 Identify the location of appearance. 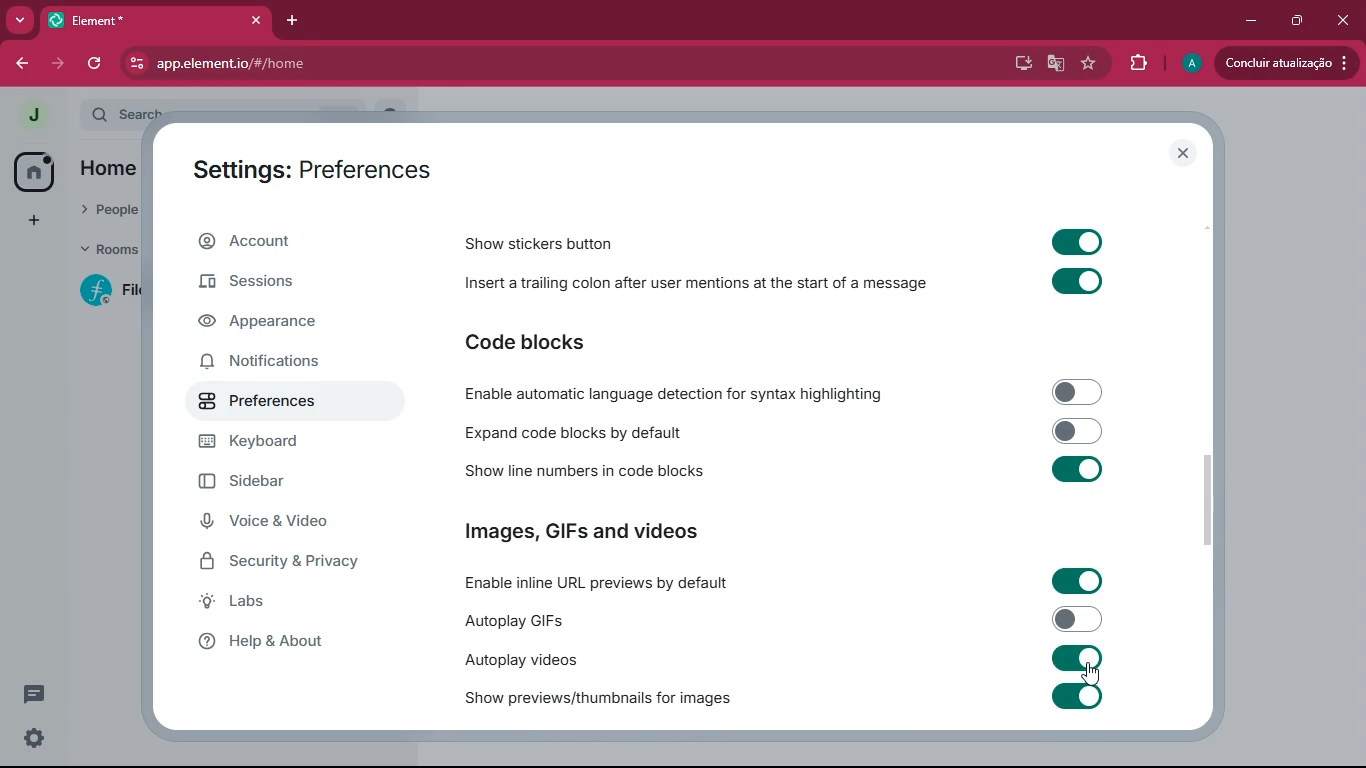
(272, 325).